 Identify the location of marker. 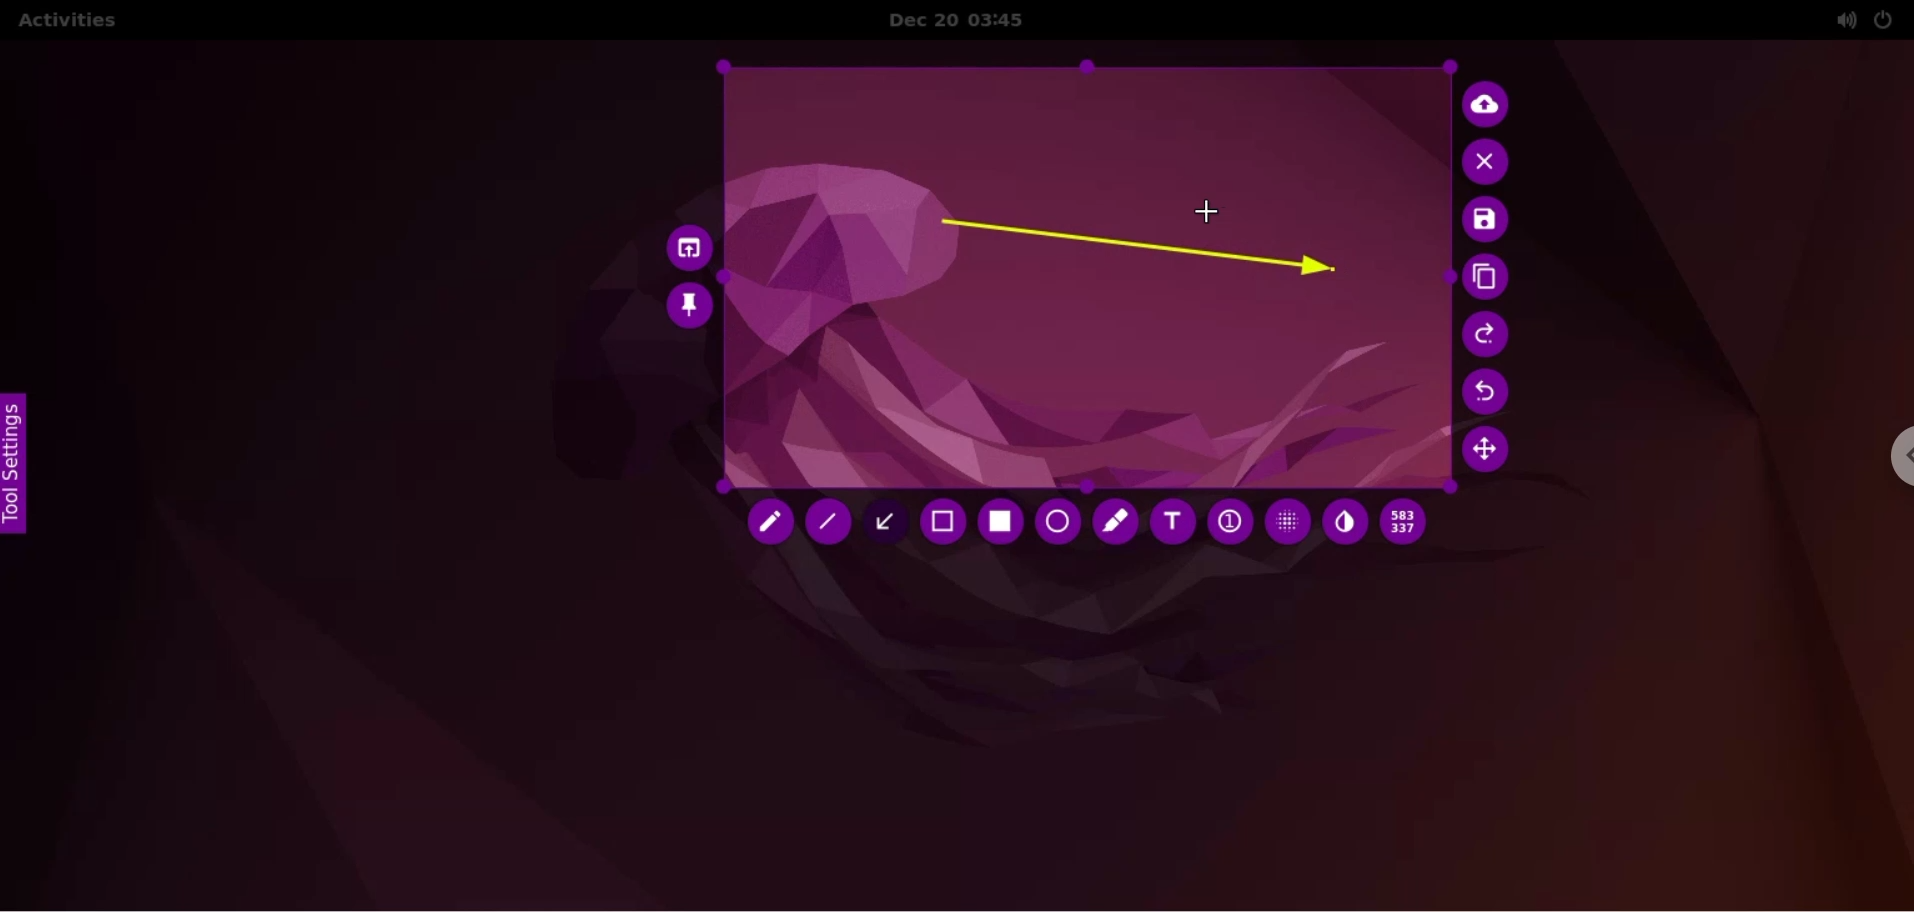
(1114, 521).